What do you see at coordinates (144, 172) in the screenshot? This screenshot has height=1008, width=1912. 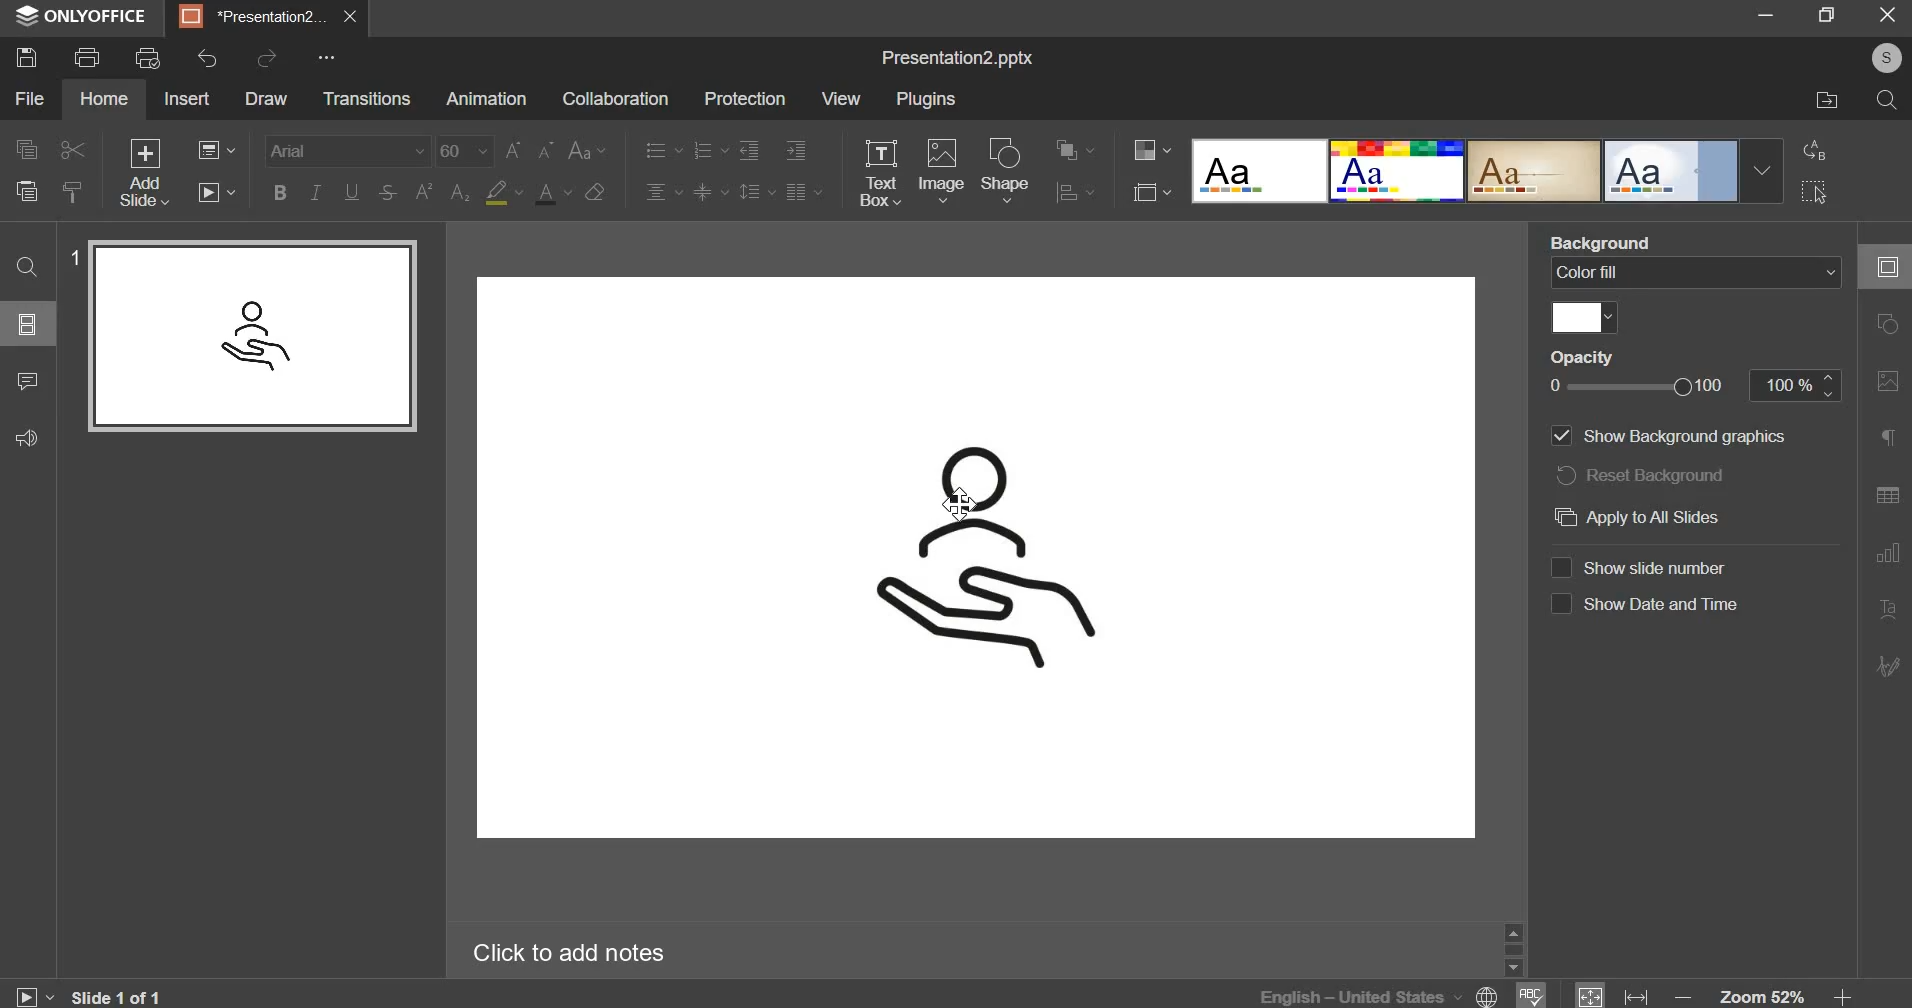 I see `add slides` at bounding box center [144, 172].